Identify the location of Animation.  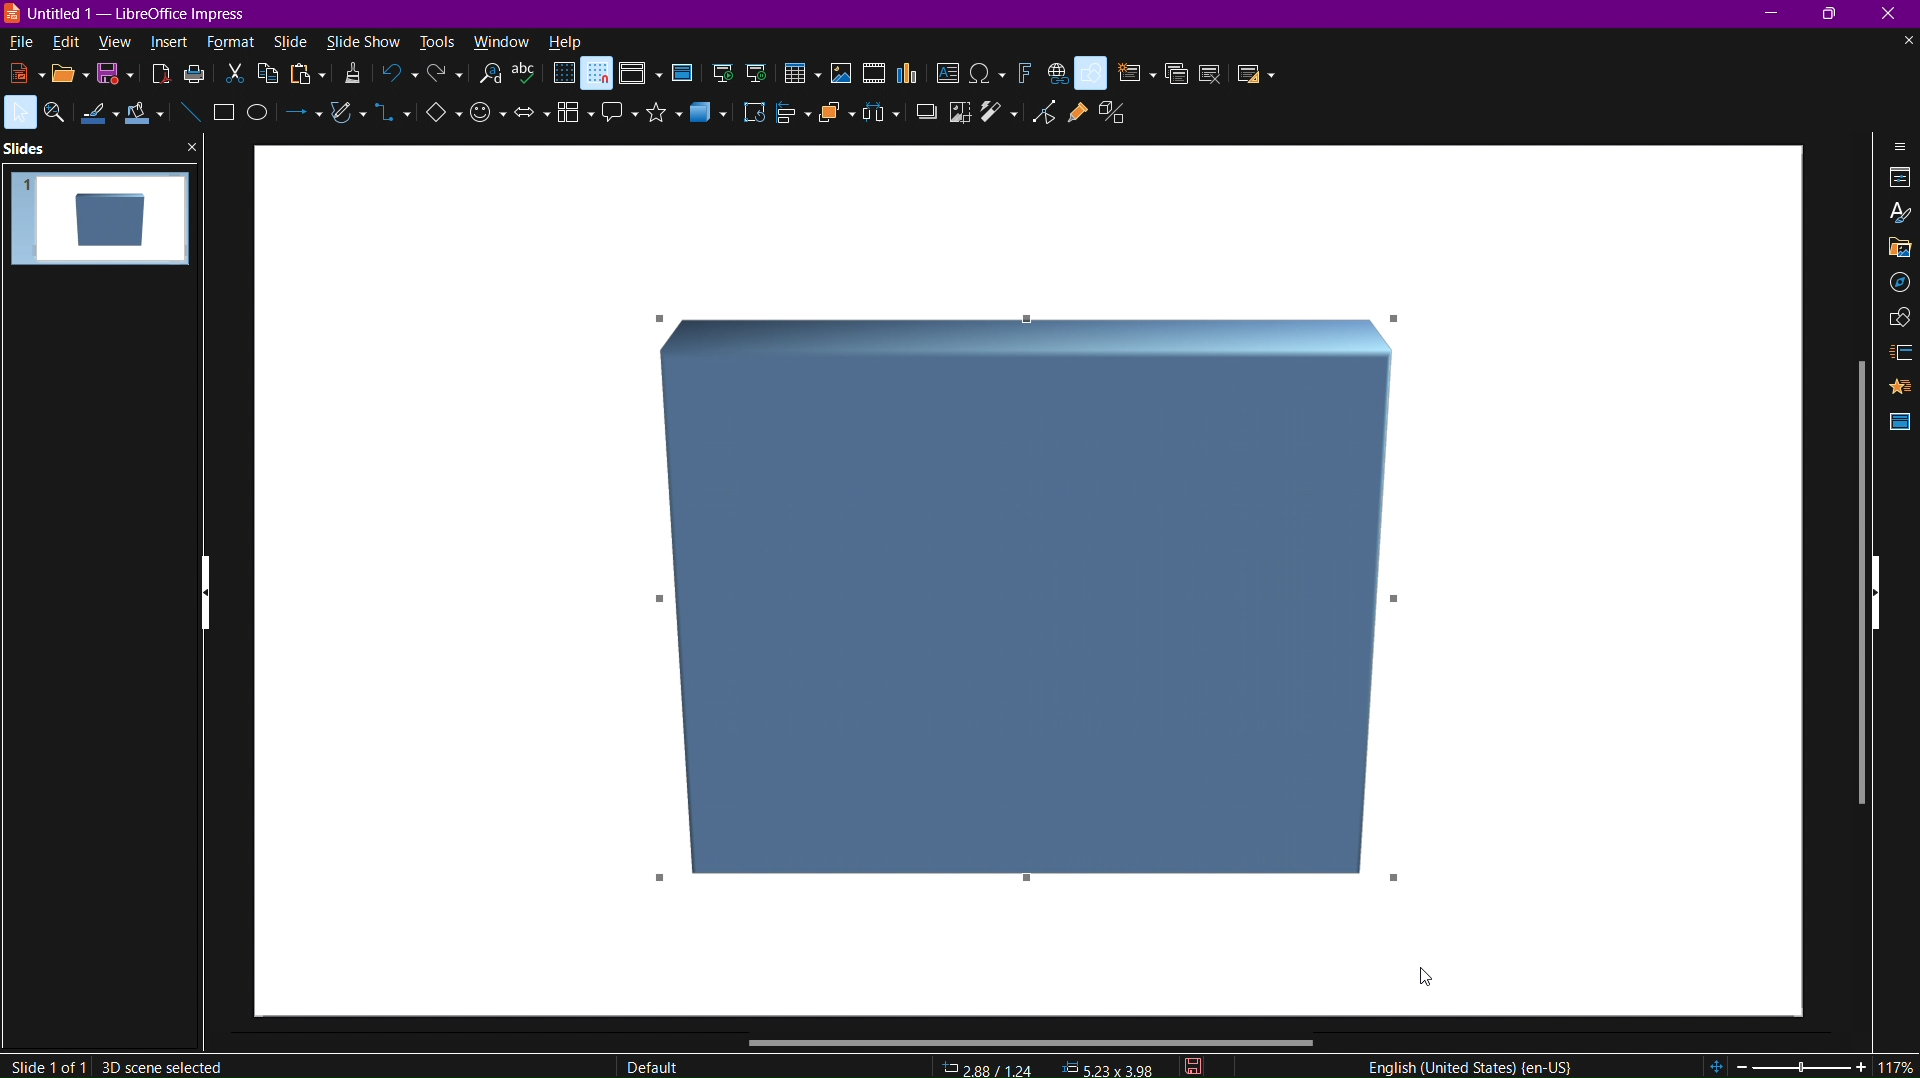
(1900, 387).